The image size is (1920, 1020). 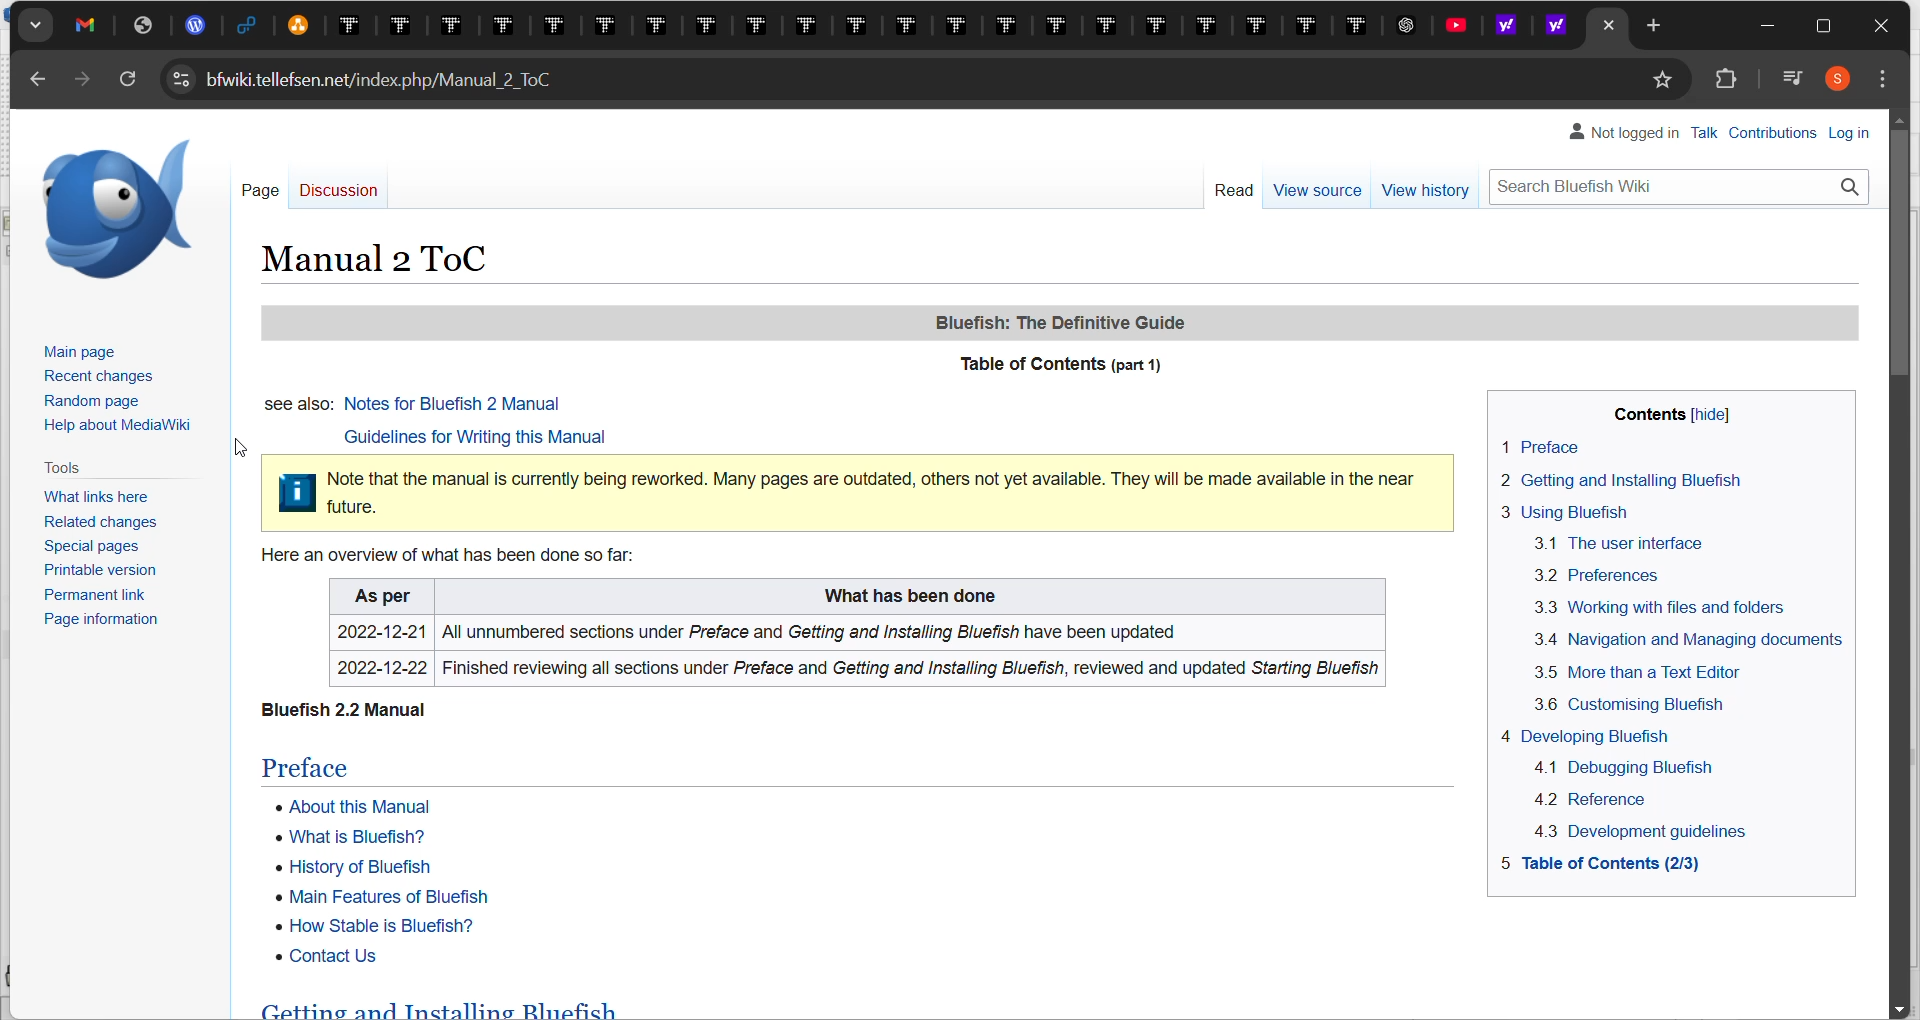 What do you see at coordinates (1625, 134) in the screenshot?
I see `not logged in` at bounding box center [1625, 134].